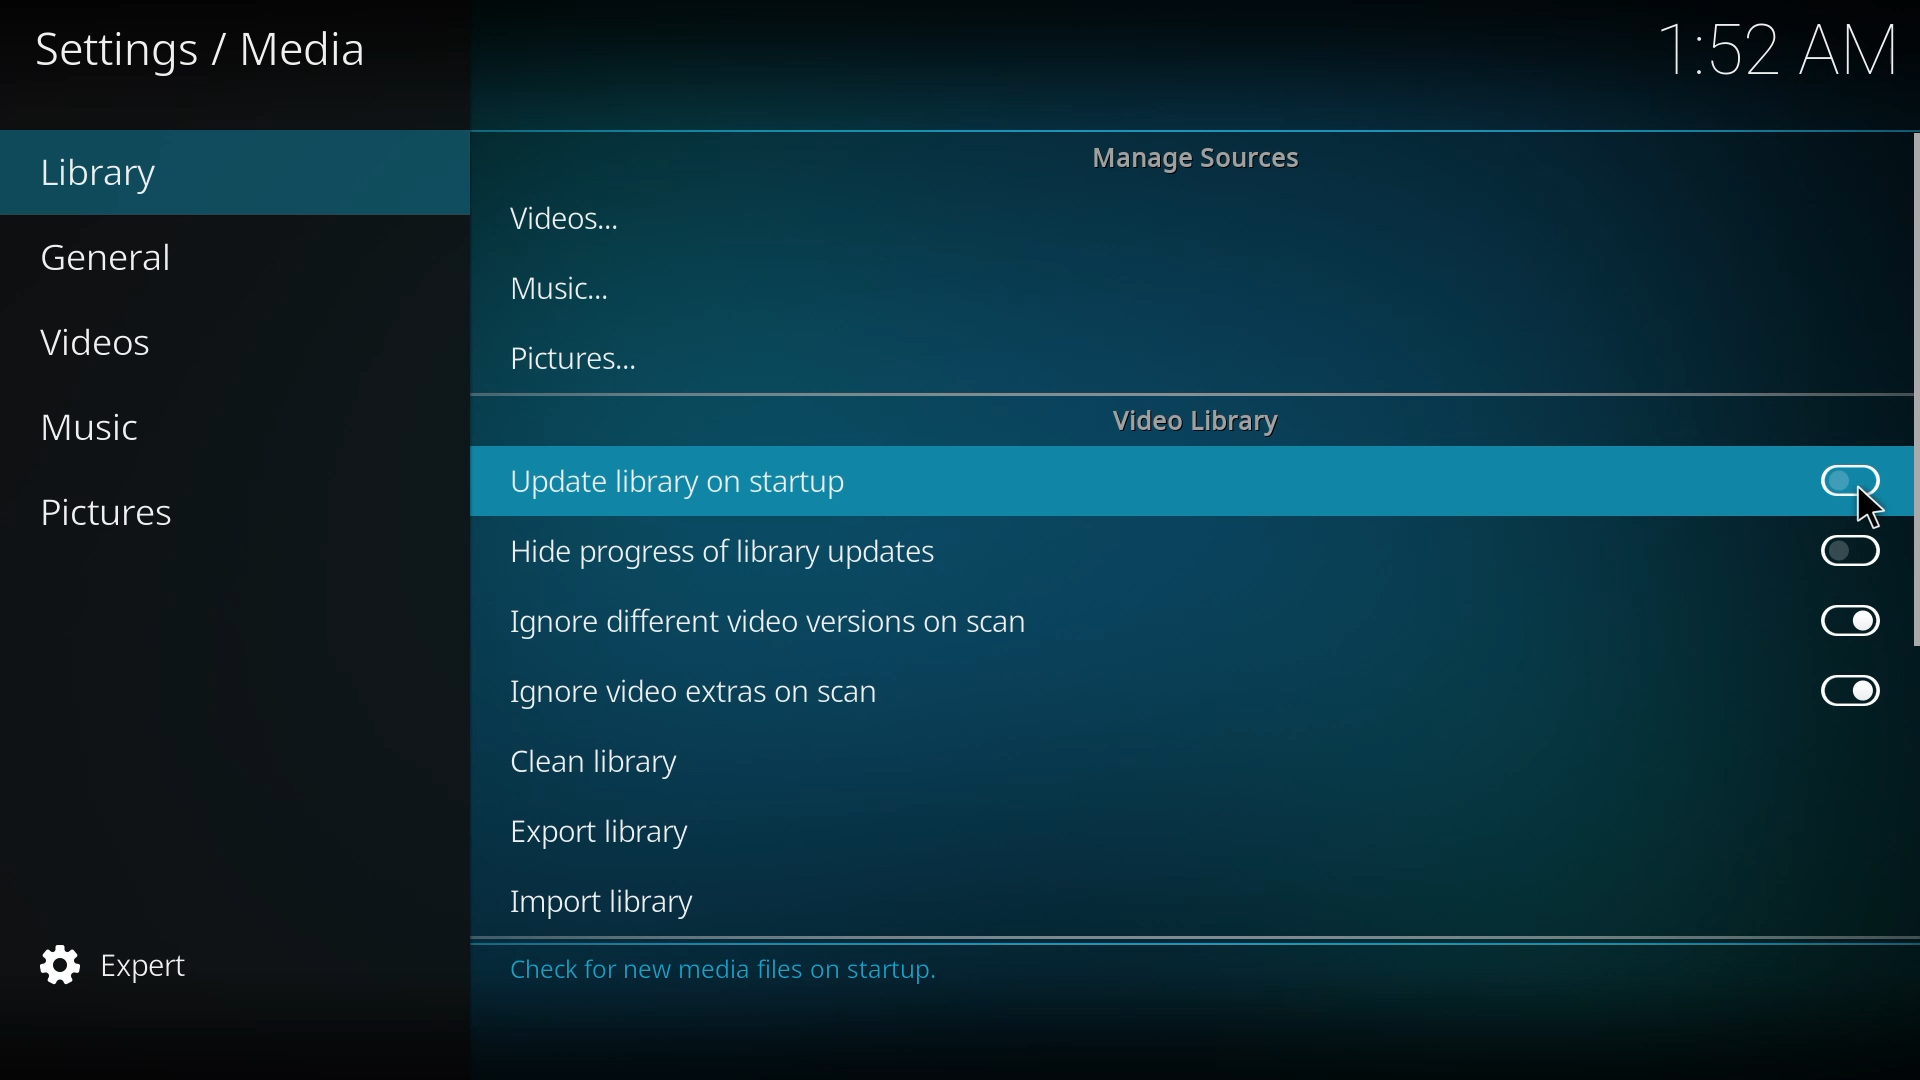 The height and width of the screenshot is (1080, 1920). What do you see at coordinates (1846, 550) in the screenshot?
I see `click to enable` at bounding box center [1846, 550].